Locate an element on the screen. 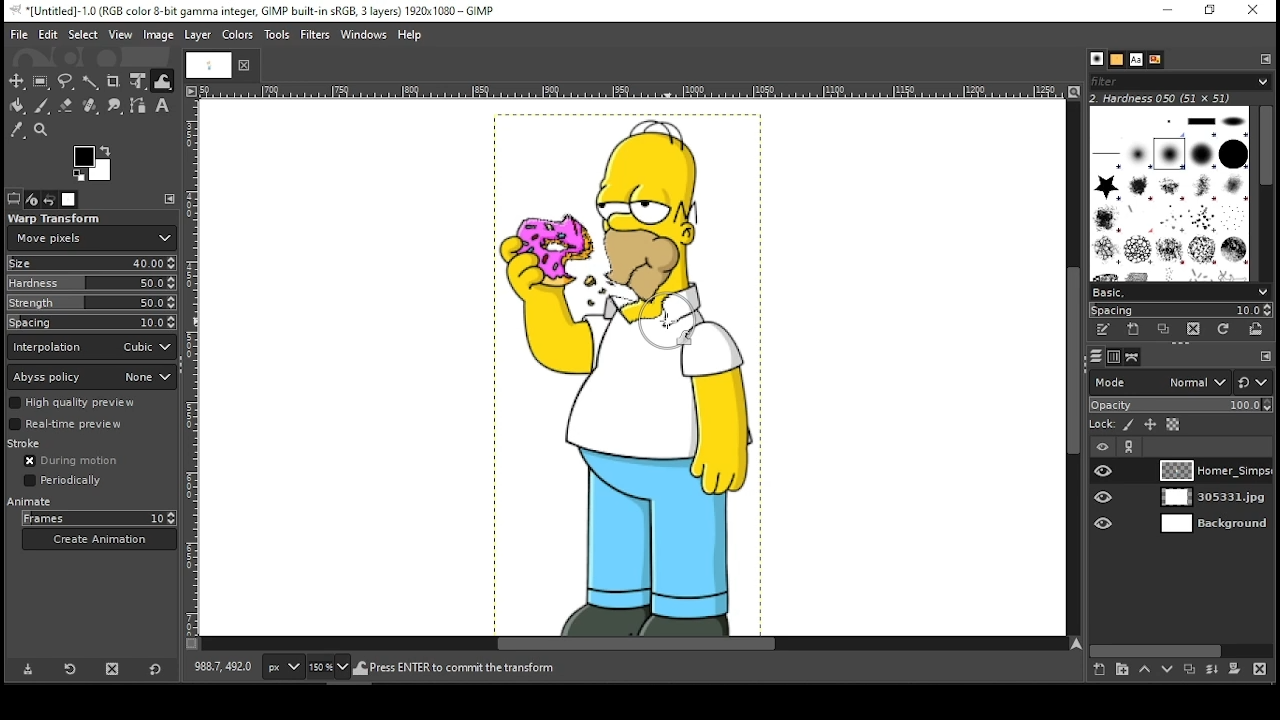  open brush as image is located at coordinates (1259, 329).